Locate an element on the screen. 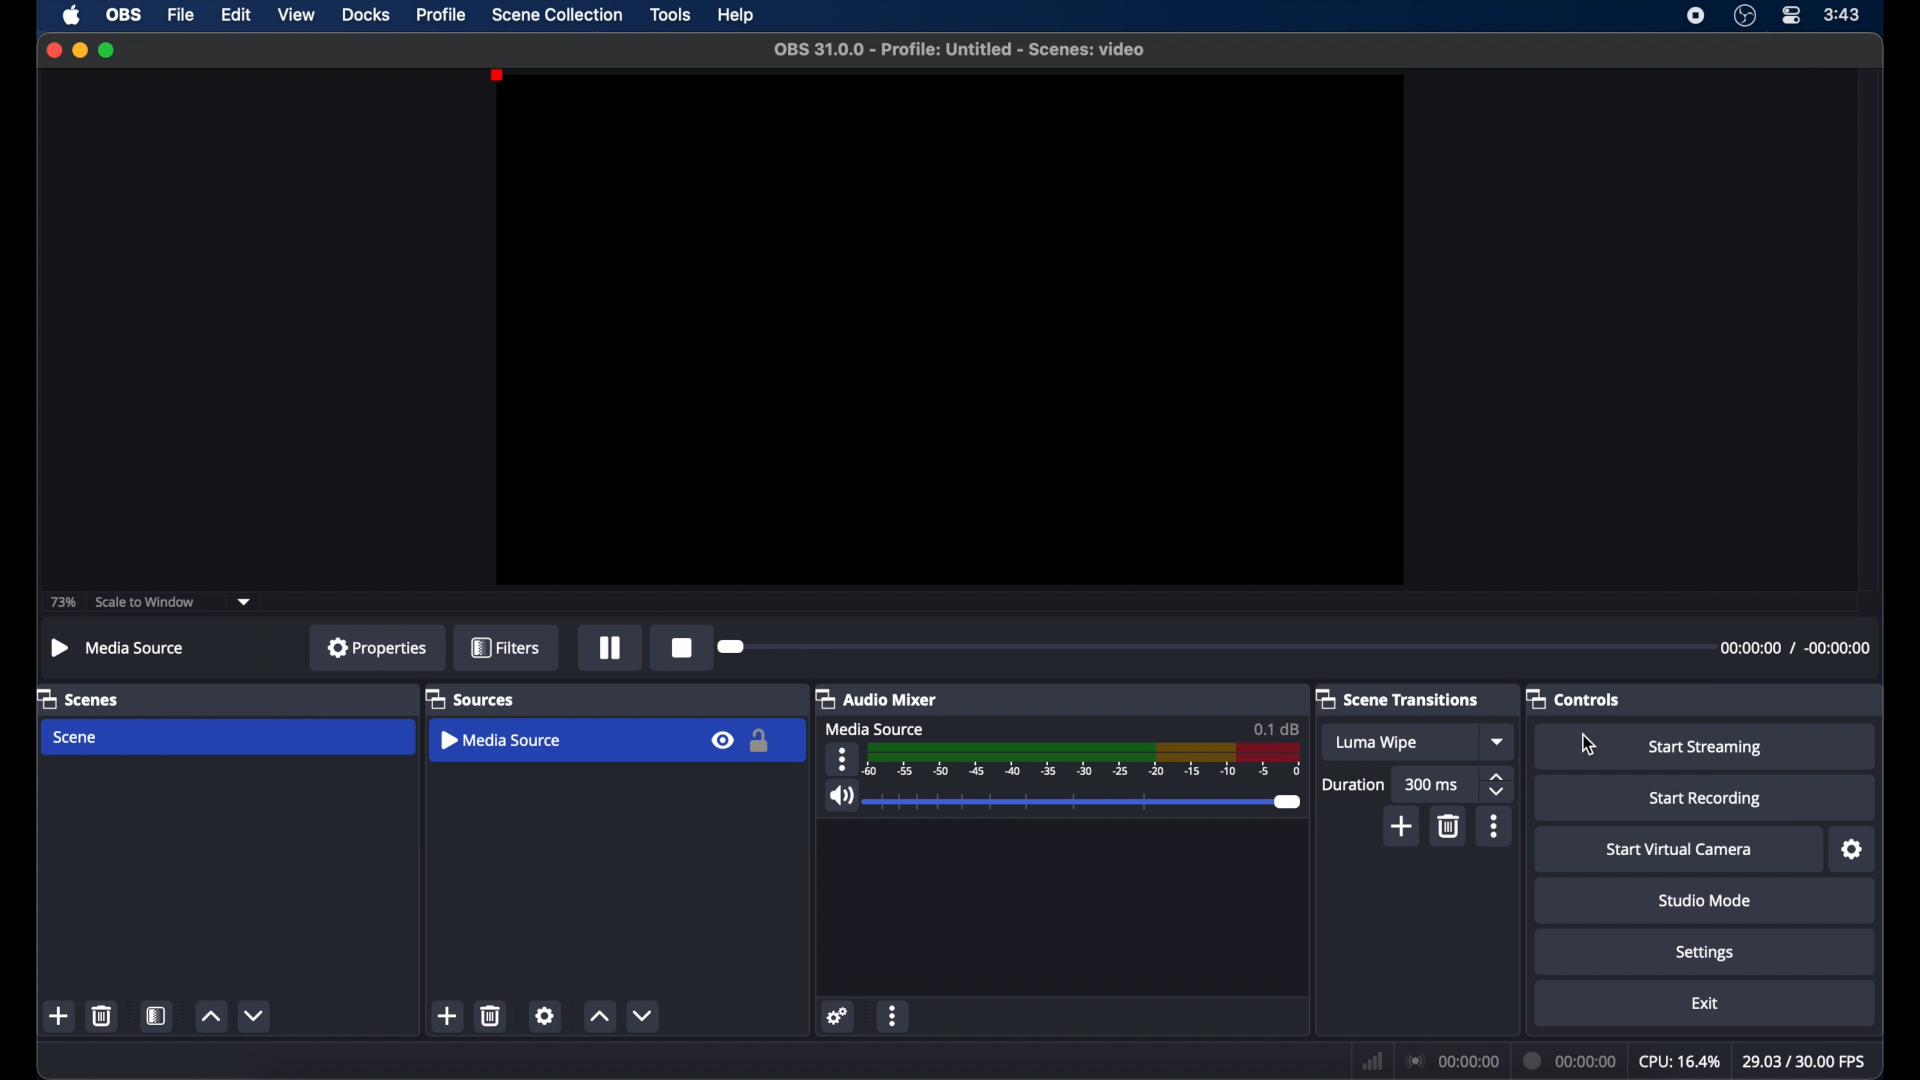 The width and height of the screenshot is (1920, 1080). lock icon is located at coordinates (760, 741).